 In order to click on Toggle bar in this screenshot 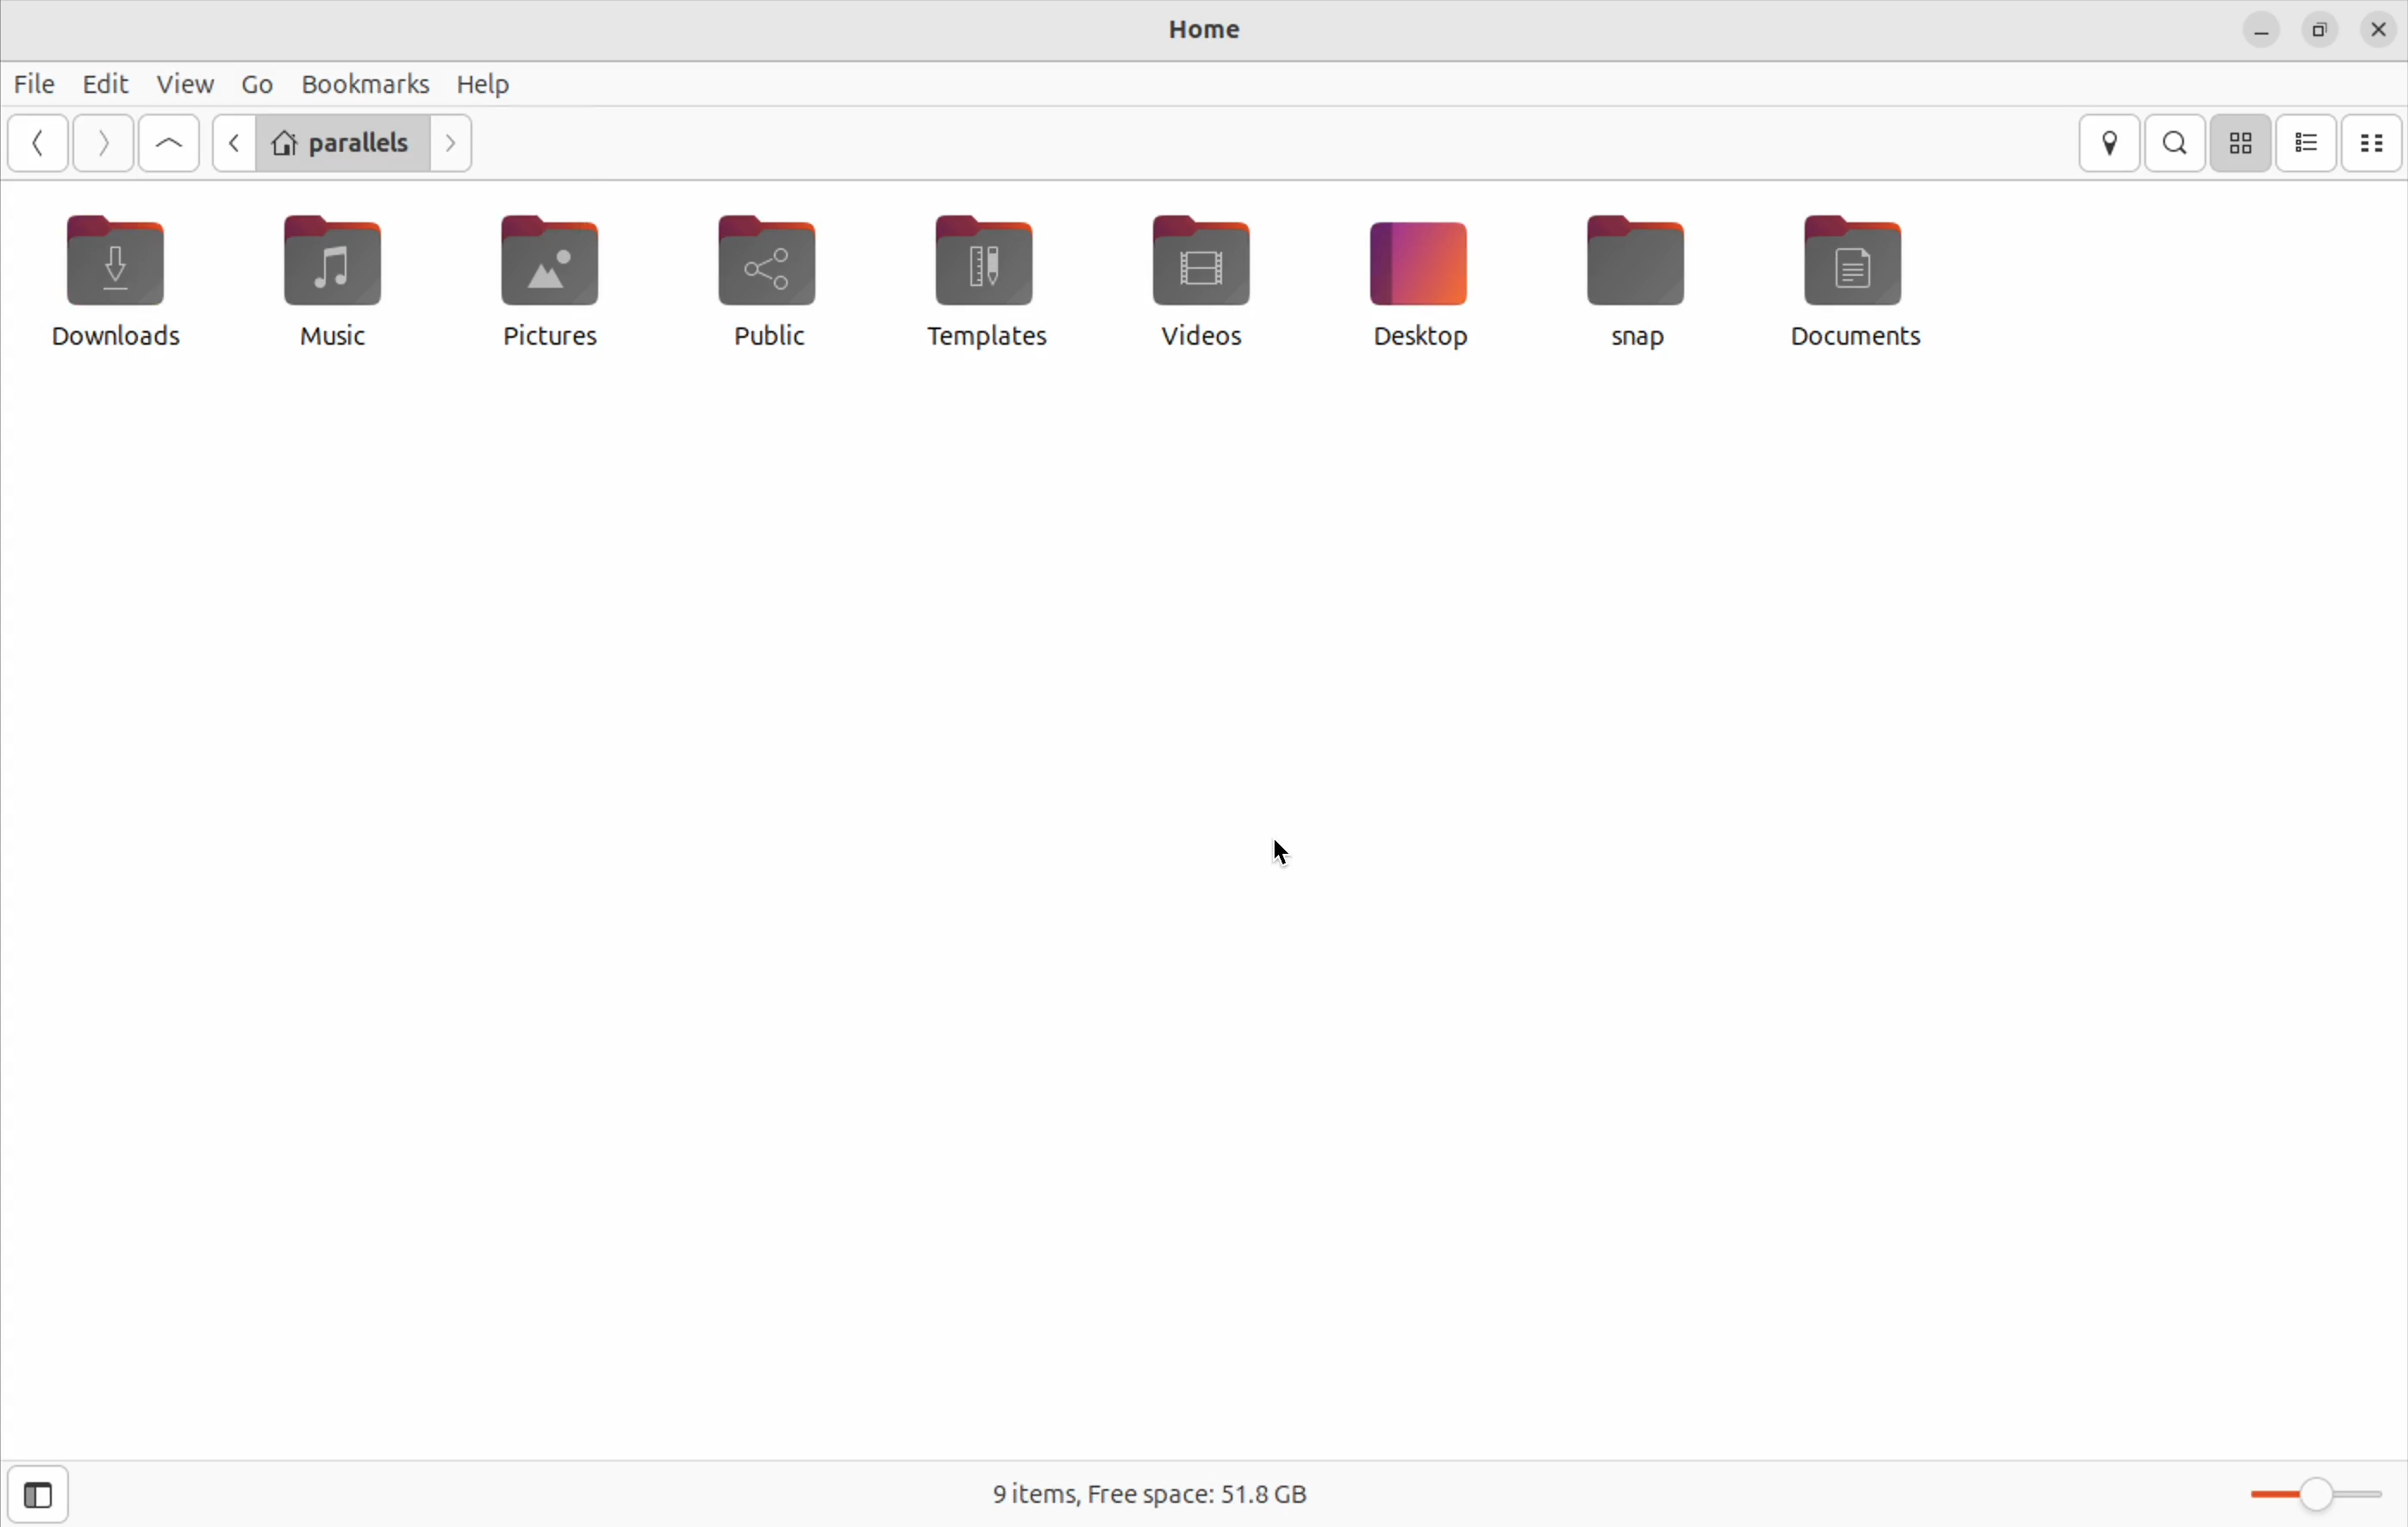, I will do `click(2310, 1491)`.